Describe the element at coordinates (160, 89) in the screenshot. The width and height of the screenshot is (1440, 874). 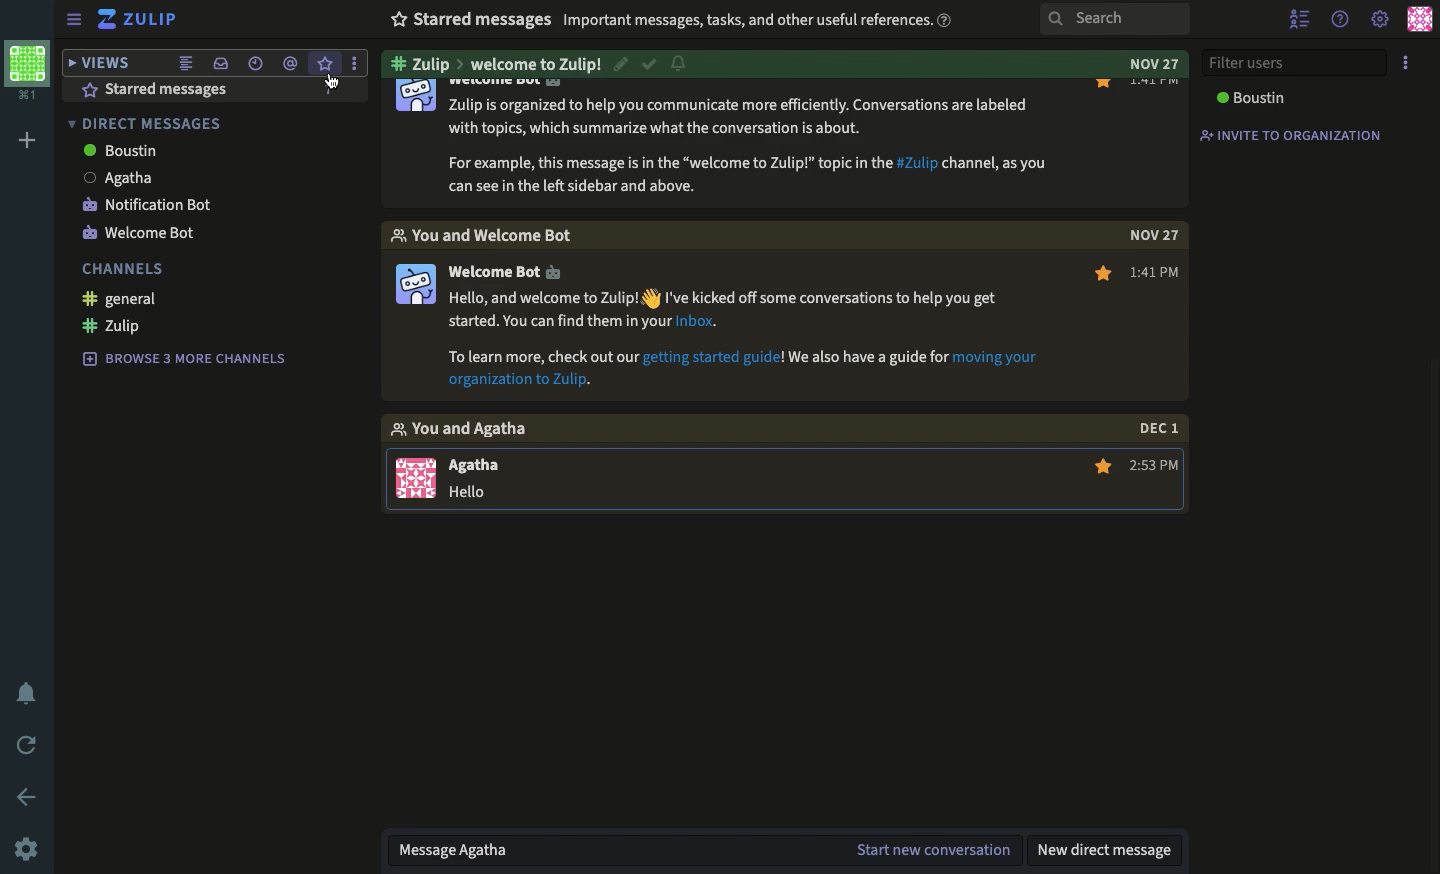
I see `inbox` at that location.